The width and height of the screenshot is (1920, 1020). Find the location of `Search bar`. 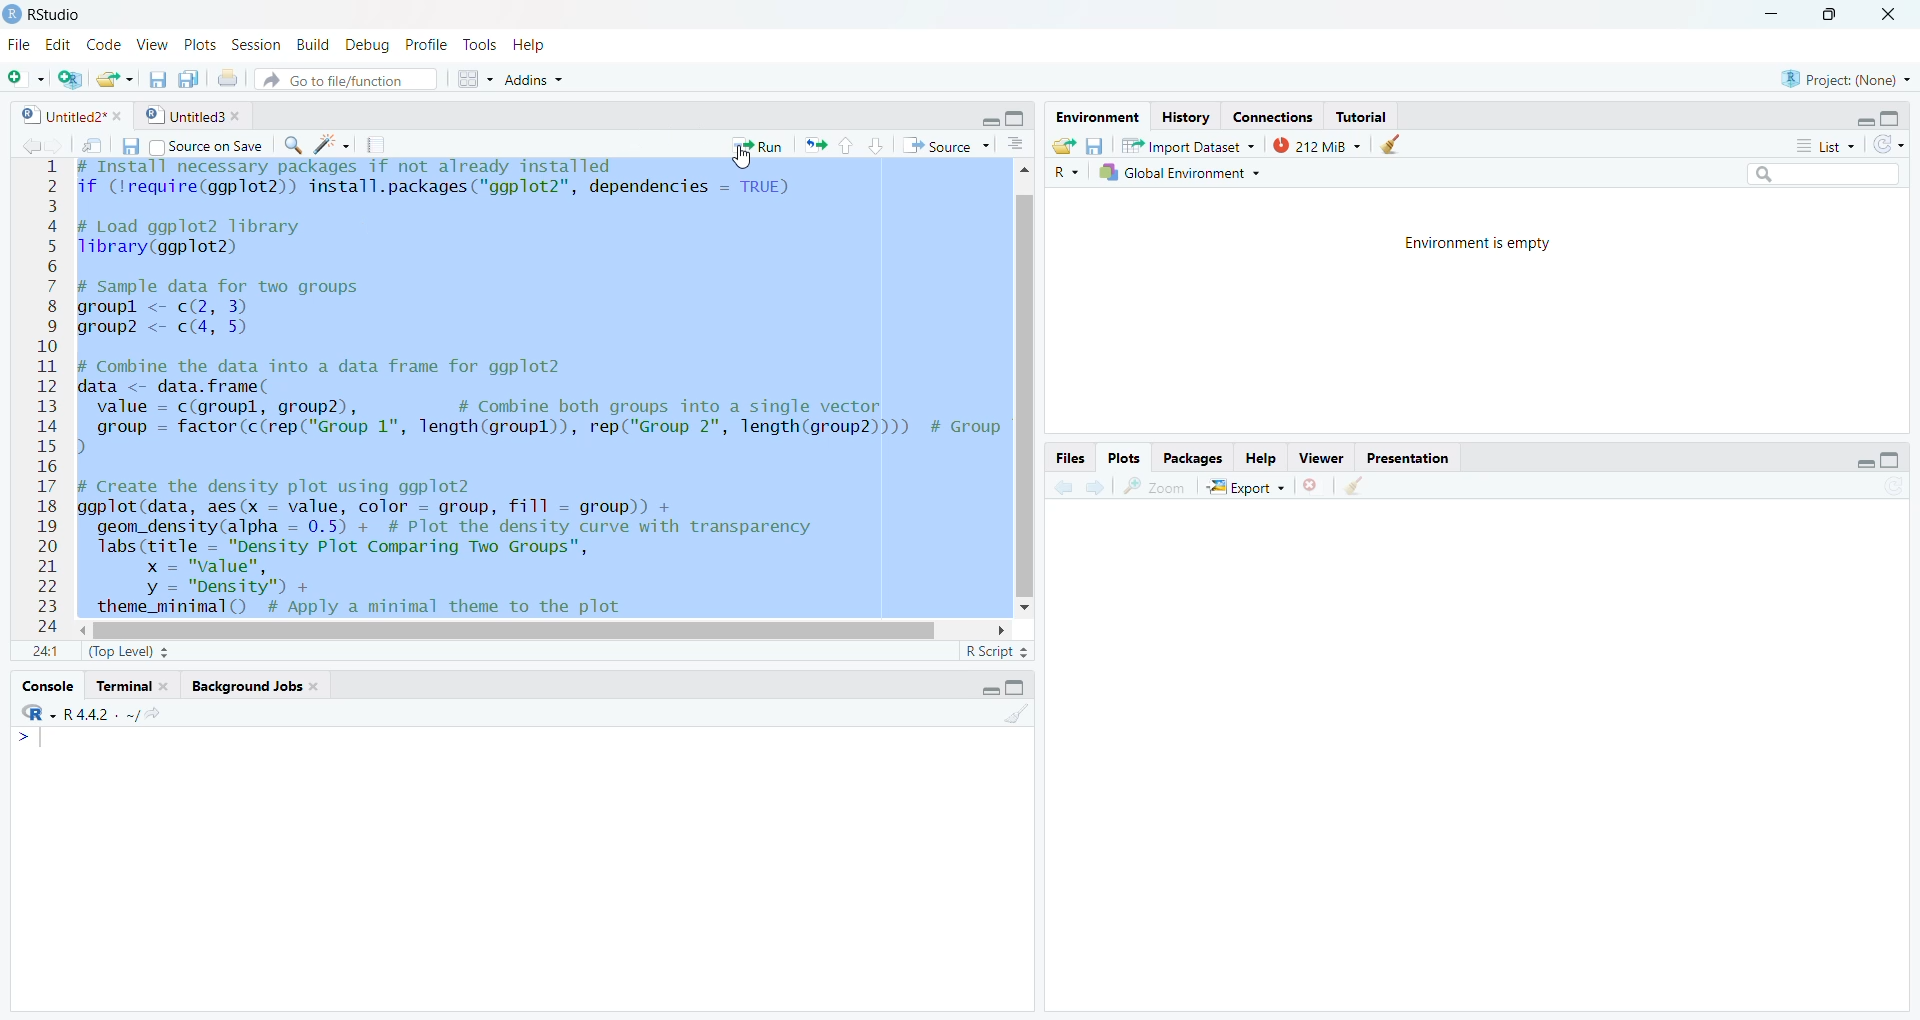

Search bar is located at coordinates (1809, 175).